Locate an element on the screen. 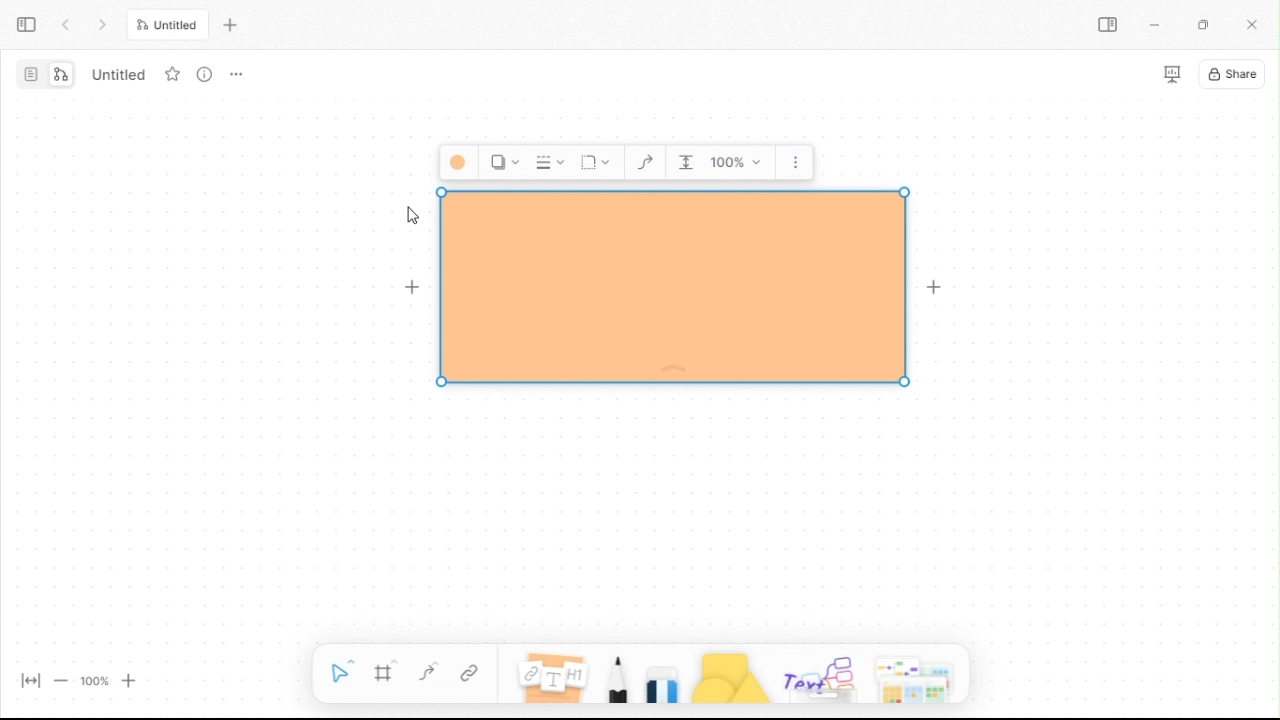 The image size is (1280, 720). 100% is located at coordinates (93, 681).